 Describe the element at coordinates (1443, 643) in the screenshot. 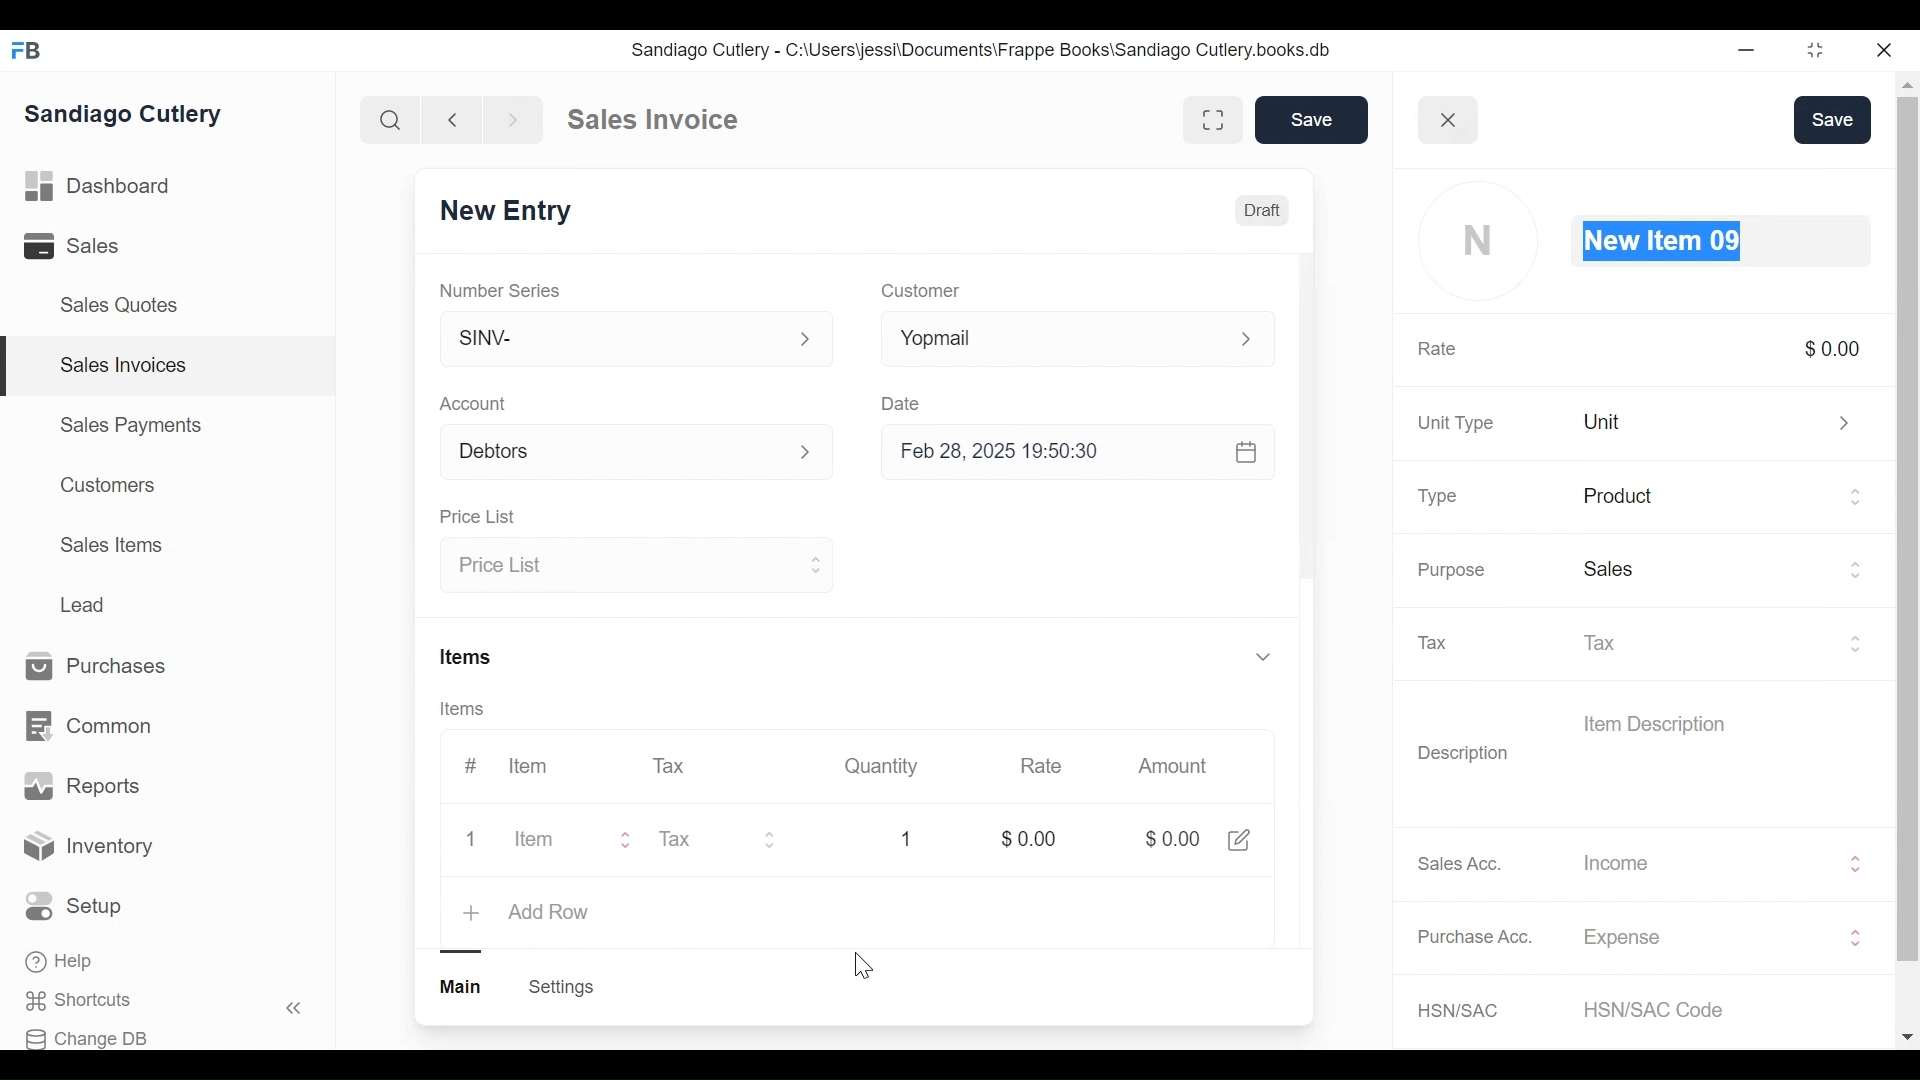

I see `Tax` at that location.